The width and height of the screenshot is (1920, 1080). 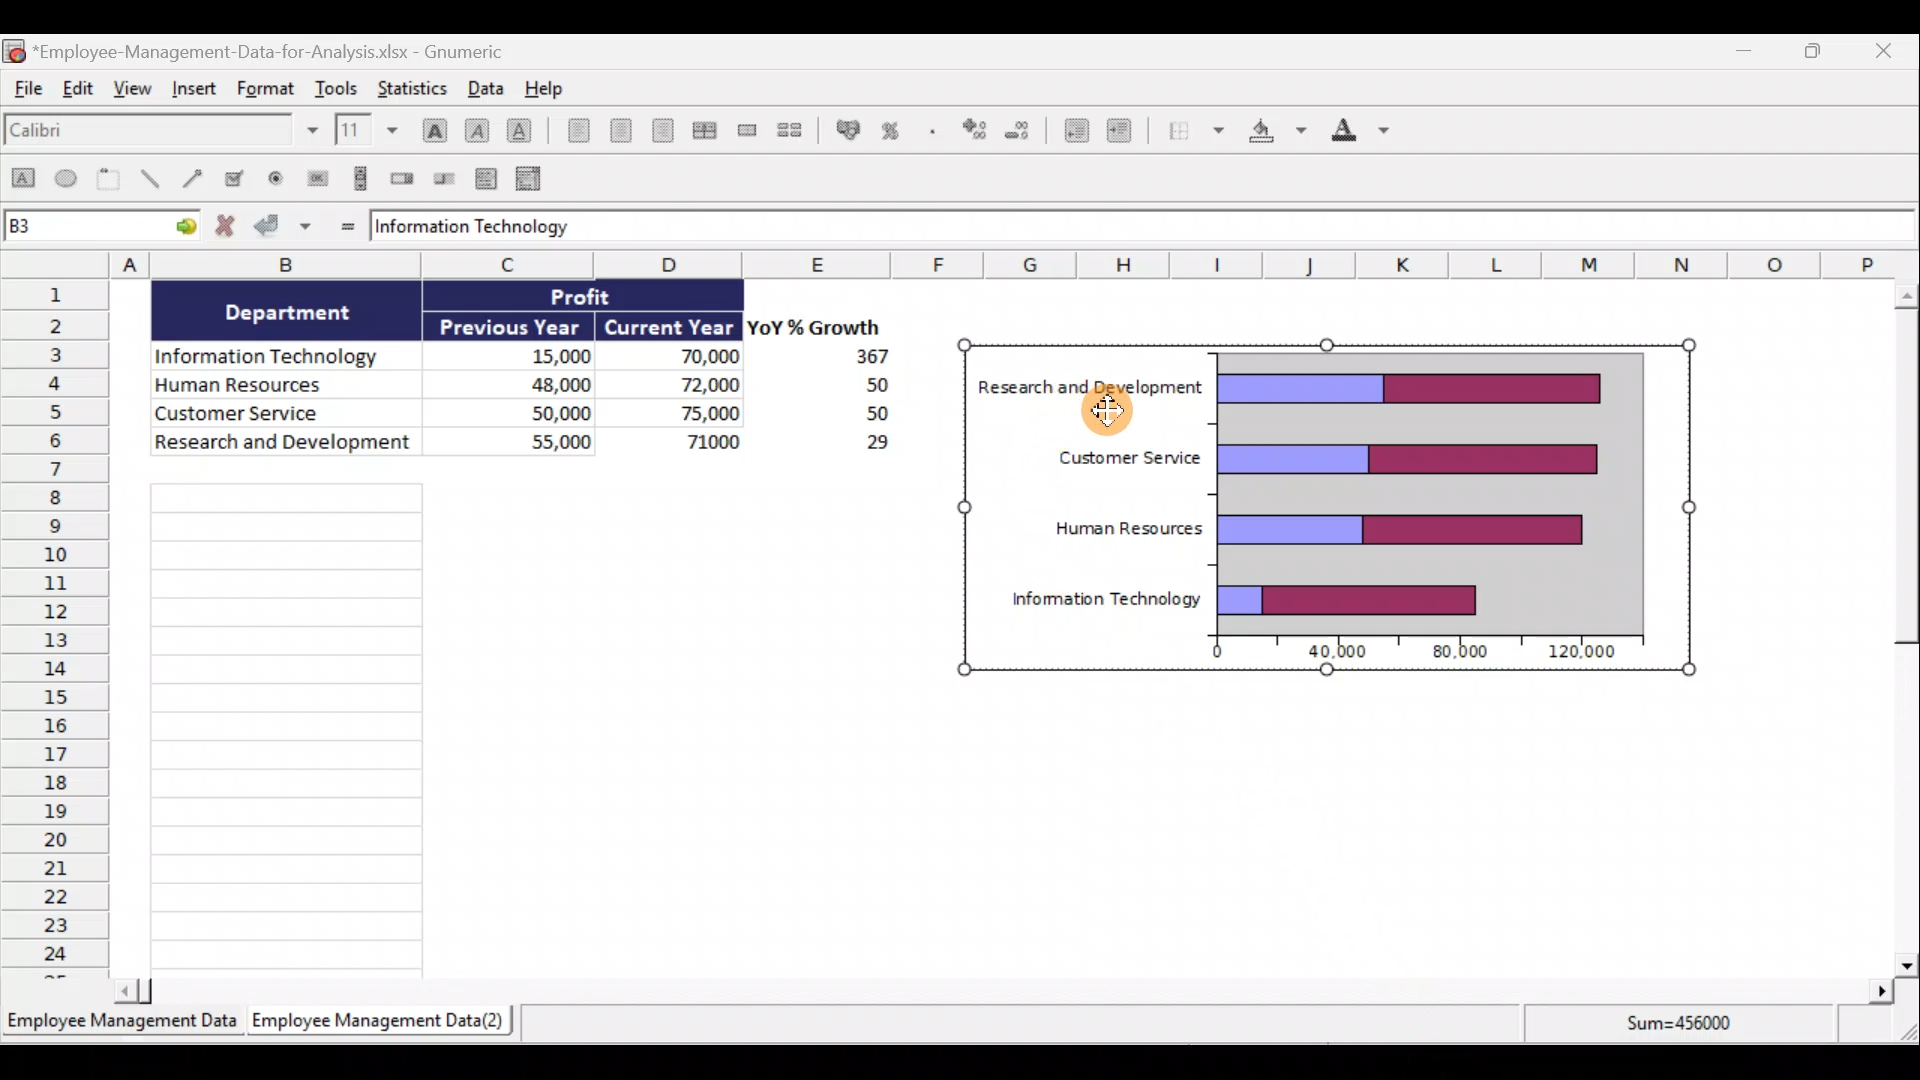 What do you see at coordinates (931, 134) in the screenshot?
I see `Set the format of the selected cells to include a thousands separator` at bounding box center [931, 134].